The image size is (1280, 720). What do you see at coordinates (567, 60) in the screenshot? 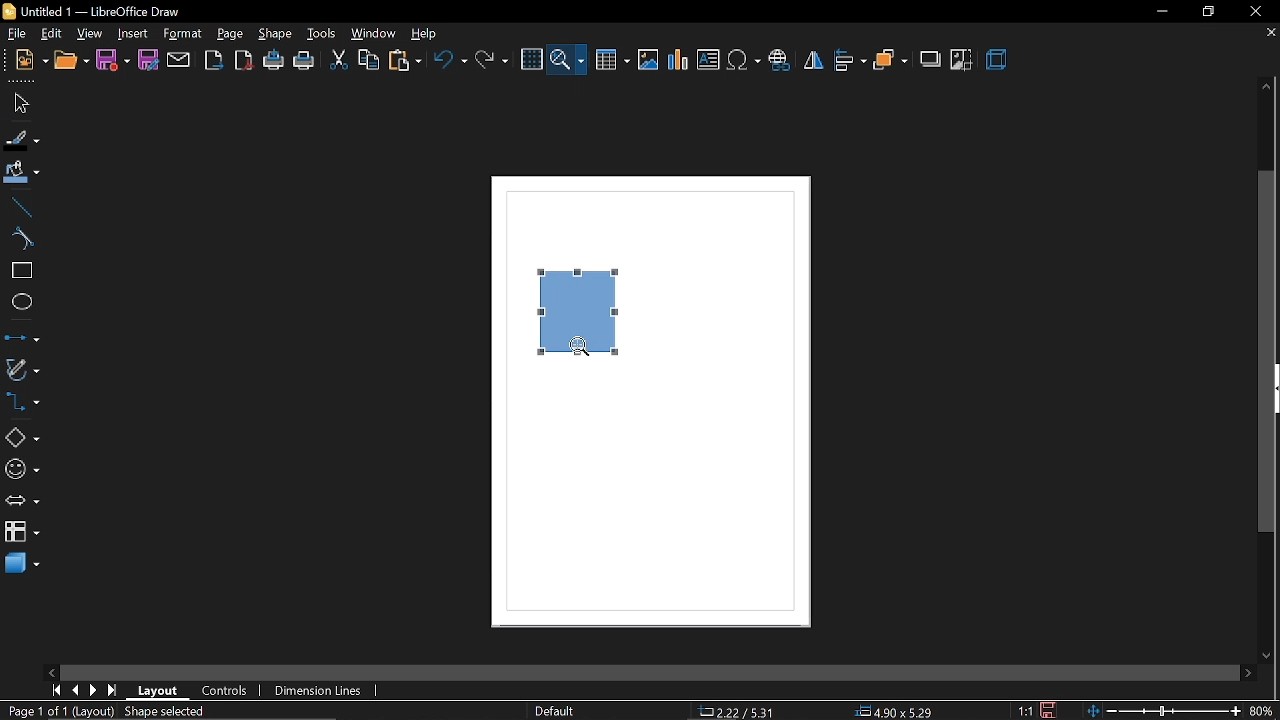
I see `zoom` at bounding box center [567, 60].